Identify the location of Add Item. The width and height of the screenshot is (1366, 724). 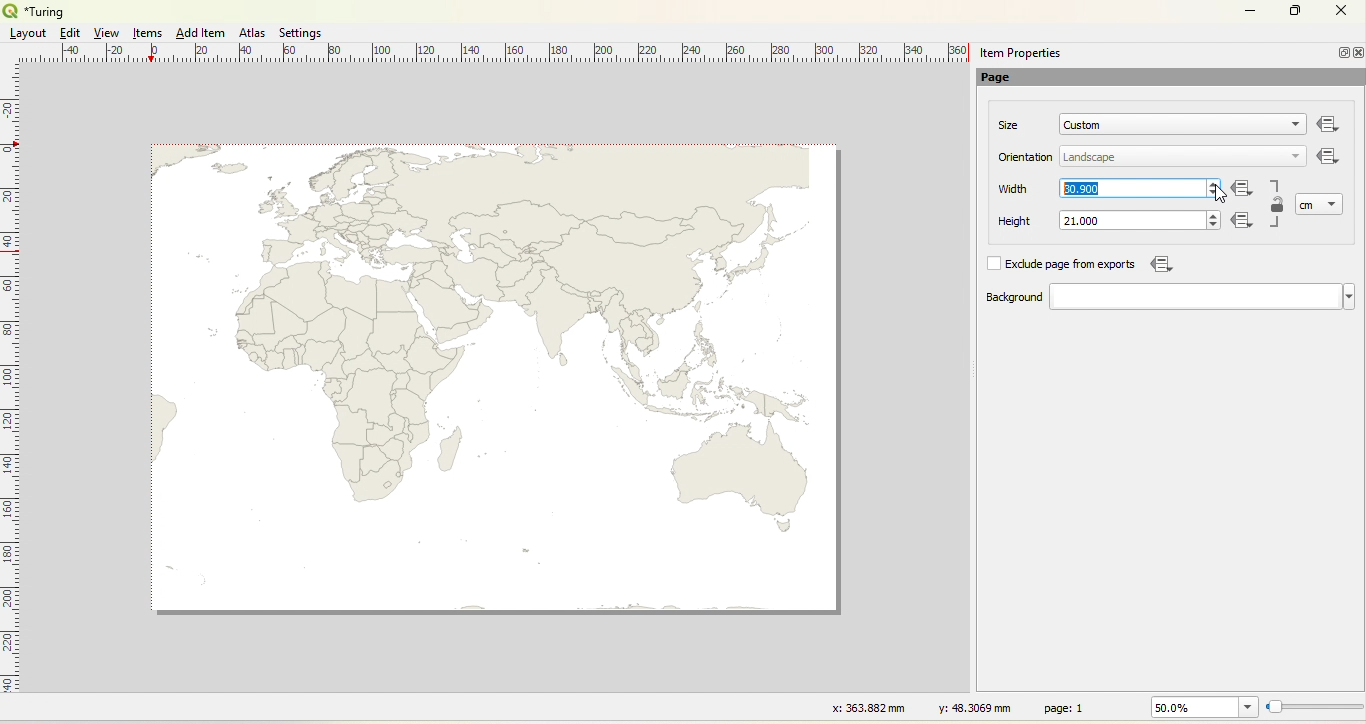
(200, 33).